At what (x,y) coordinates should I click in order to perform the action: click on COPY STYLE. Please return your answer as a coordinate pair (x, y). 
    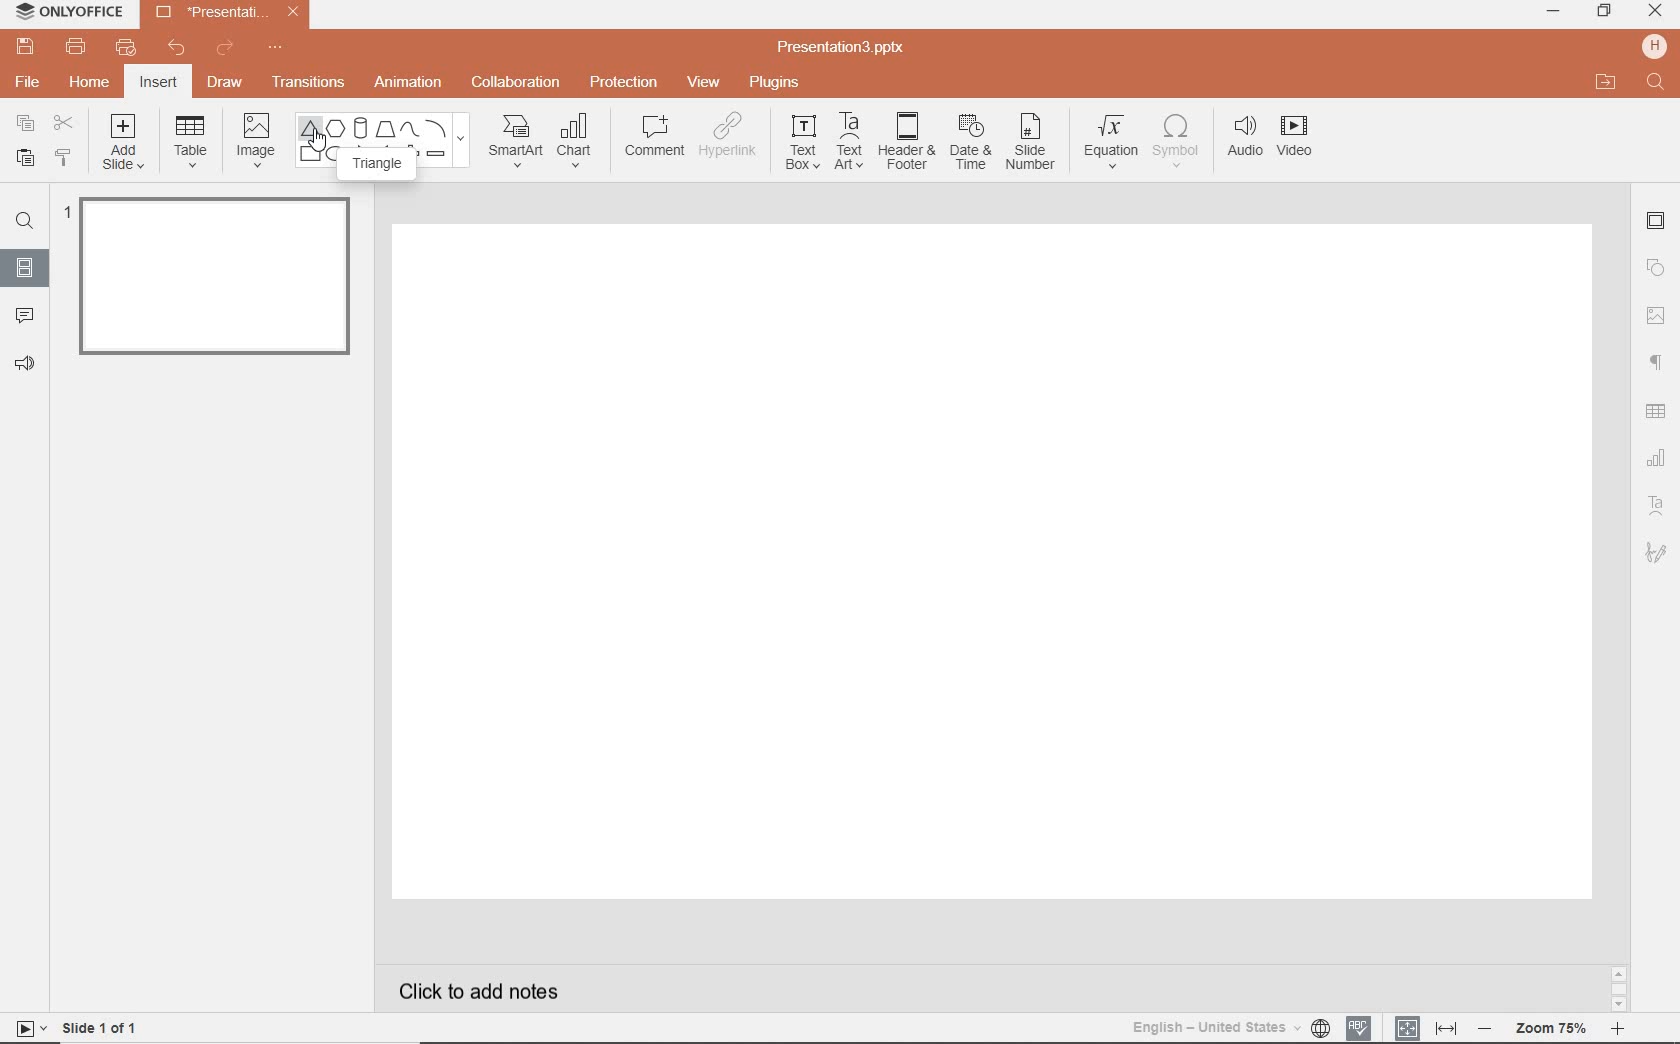
    Looking at the image, I should click on (65, 158).